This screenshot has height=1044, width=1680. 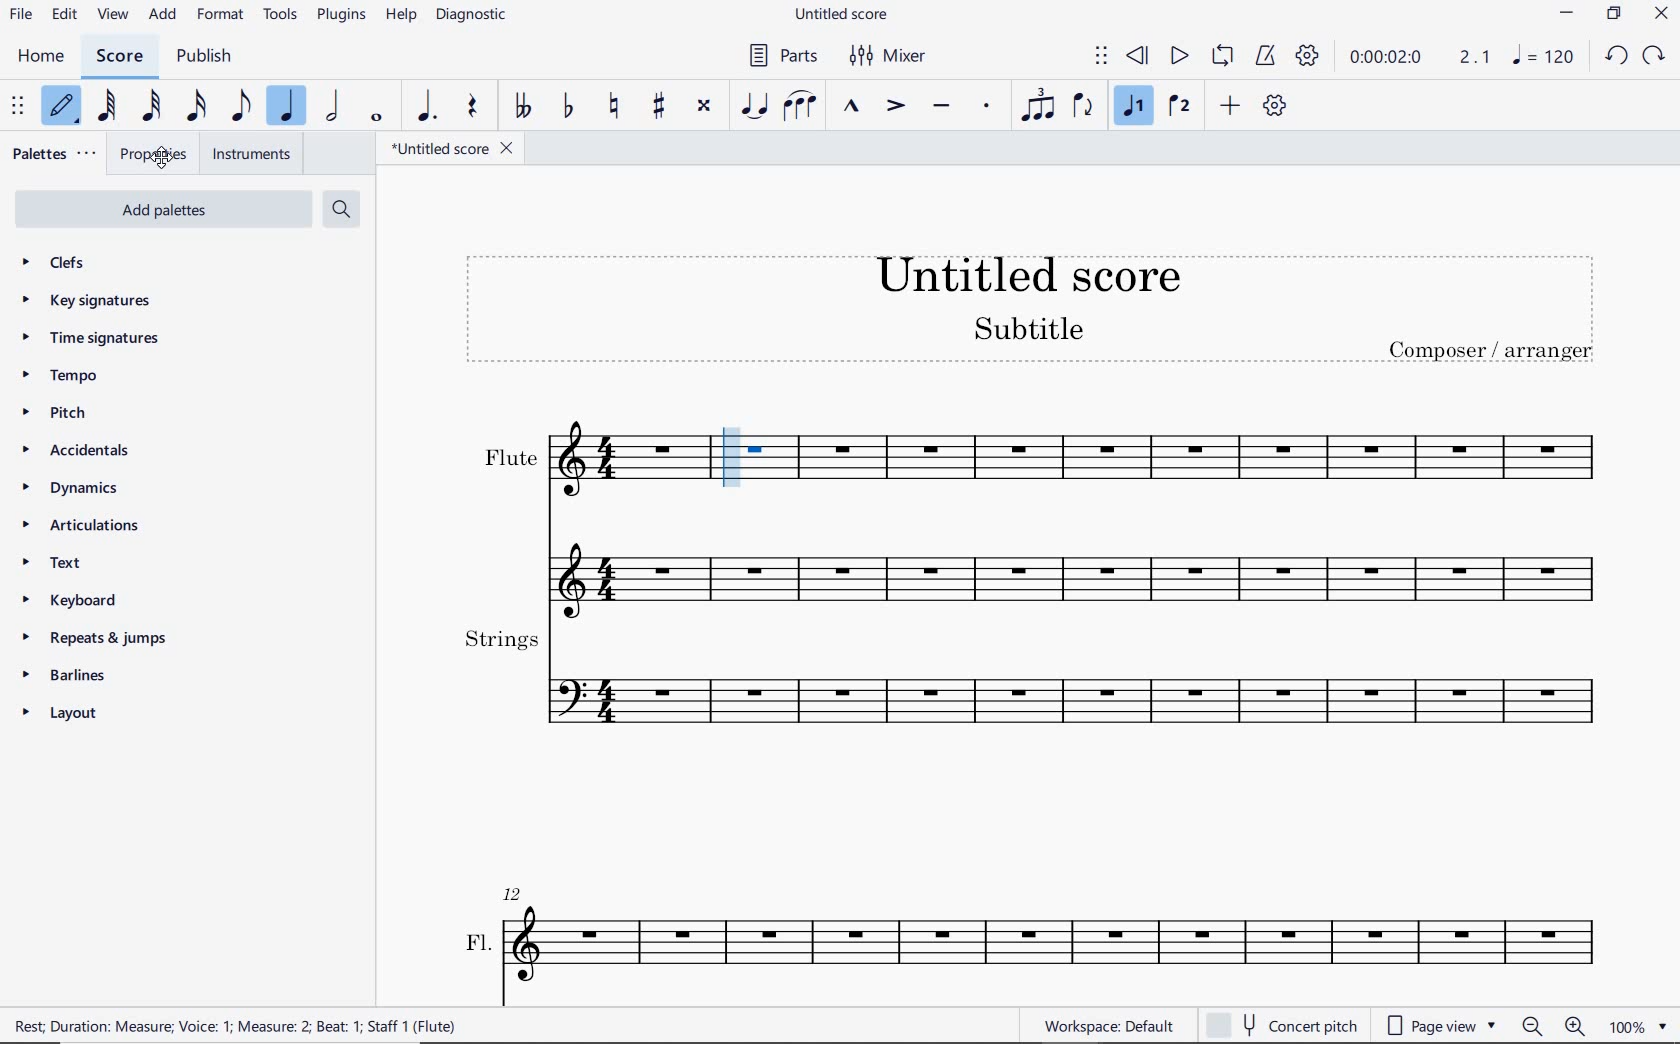 What do you see at coordinates (942, 104) in the screenshot?
I see `TENUTO` at bounding box center [942, 104].